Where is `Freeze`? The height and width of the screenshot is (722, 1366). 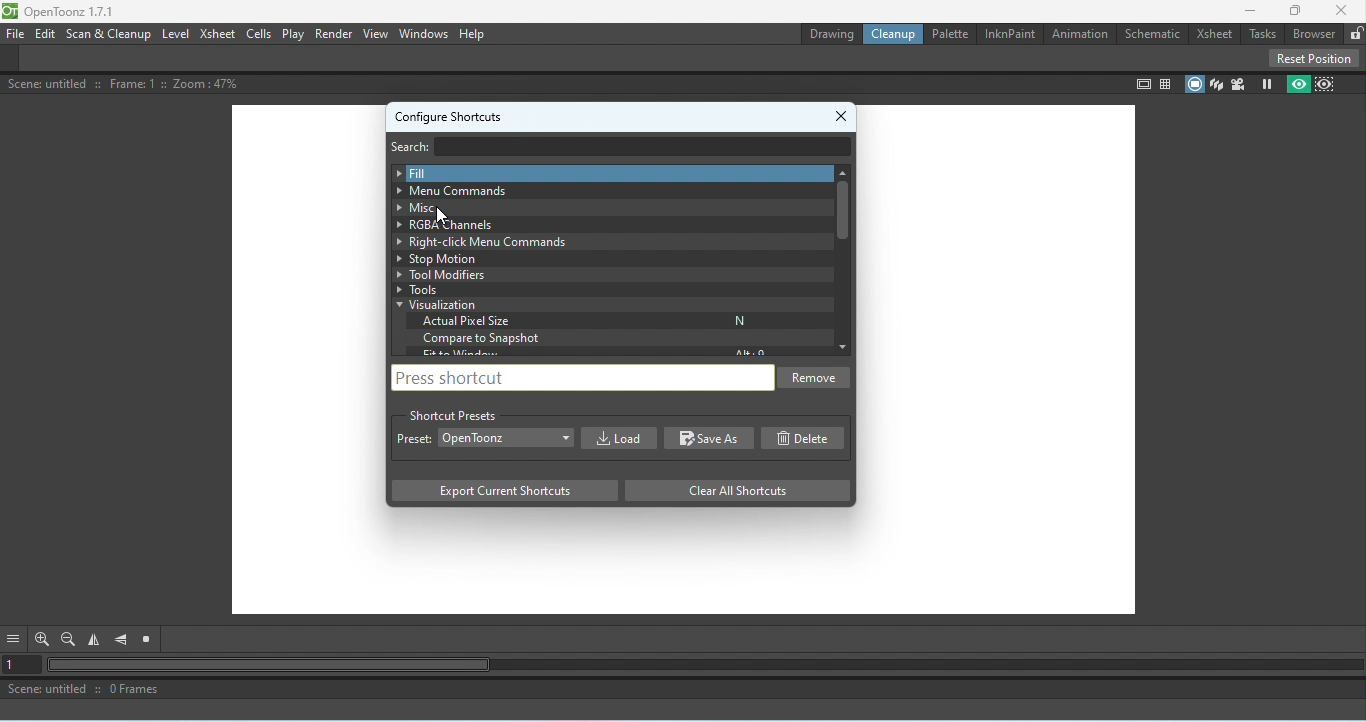
Freeze is located at coordinates (1263, 85).